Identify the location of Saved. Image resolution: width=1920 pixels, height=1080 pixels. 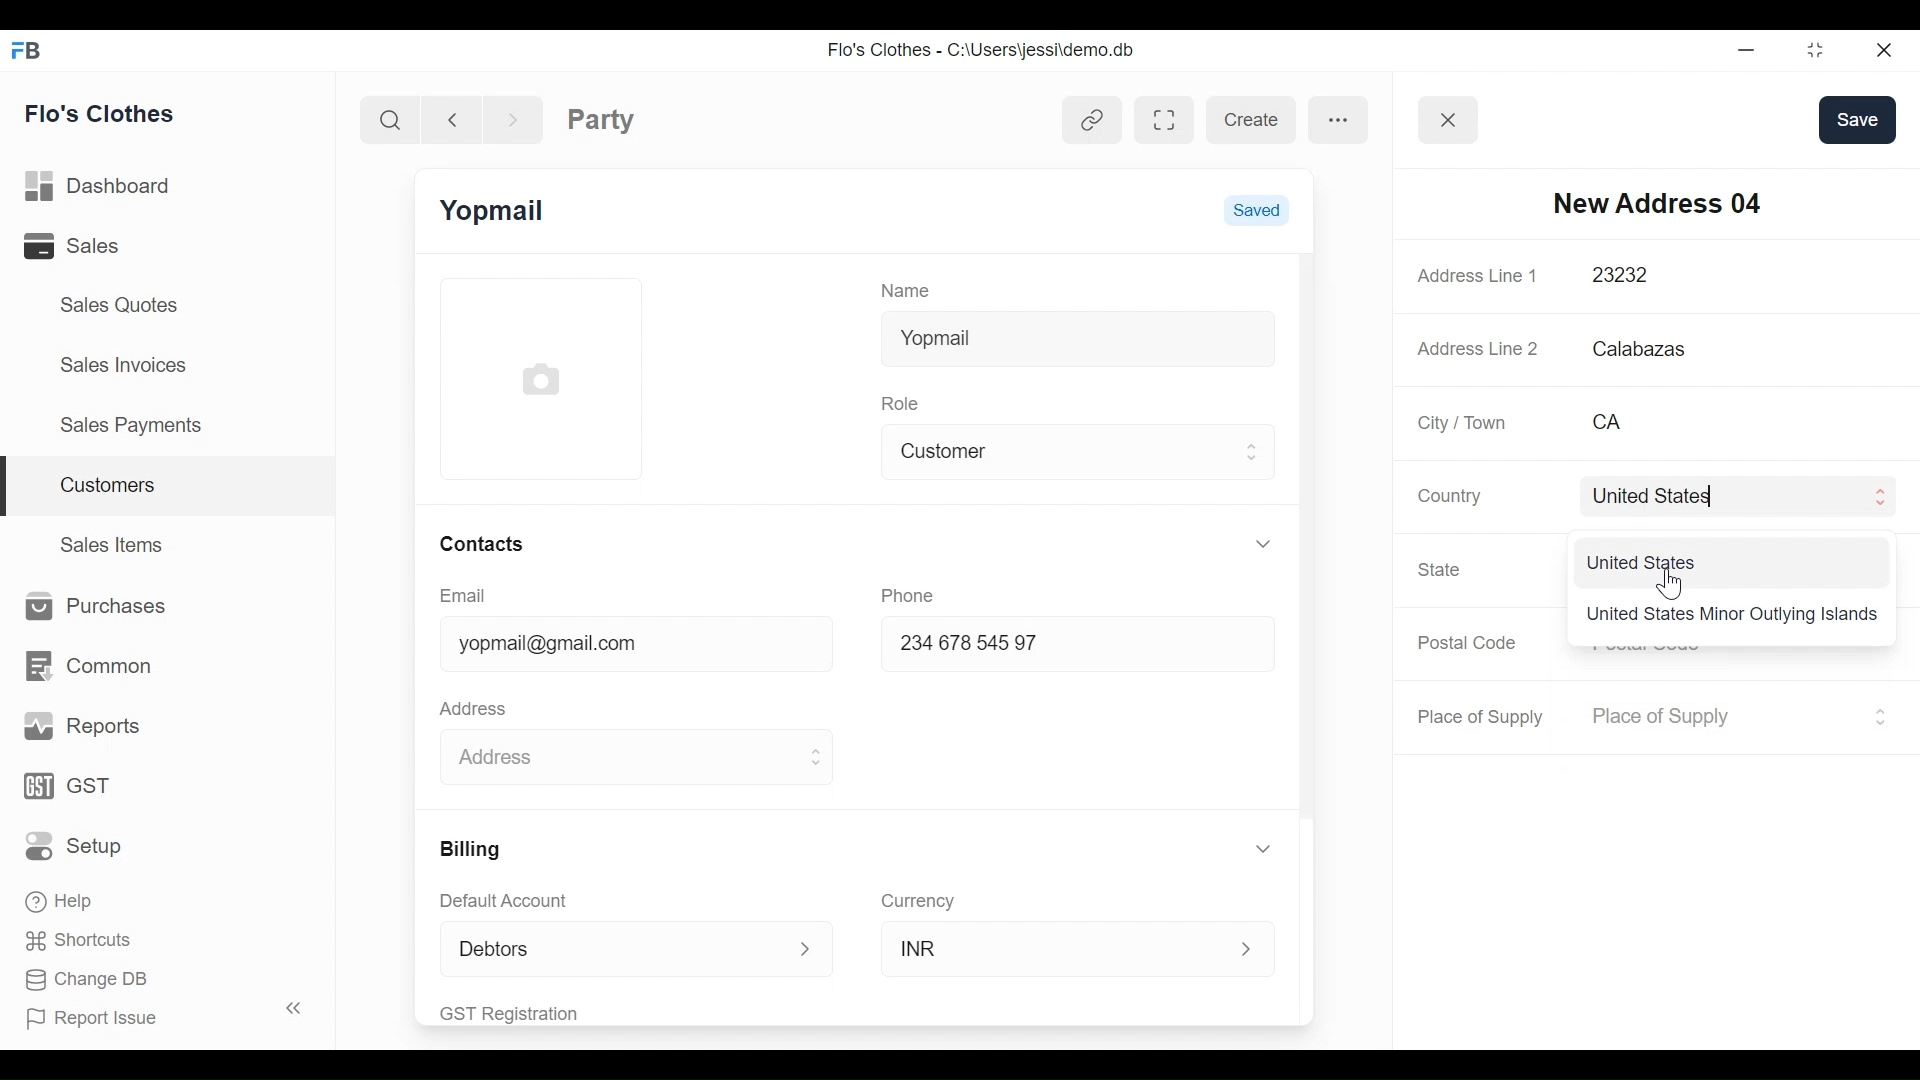
(1256, 208).